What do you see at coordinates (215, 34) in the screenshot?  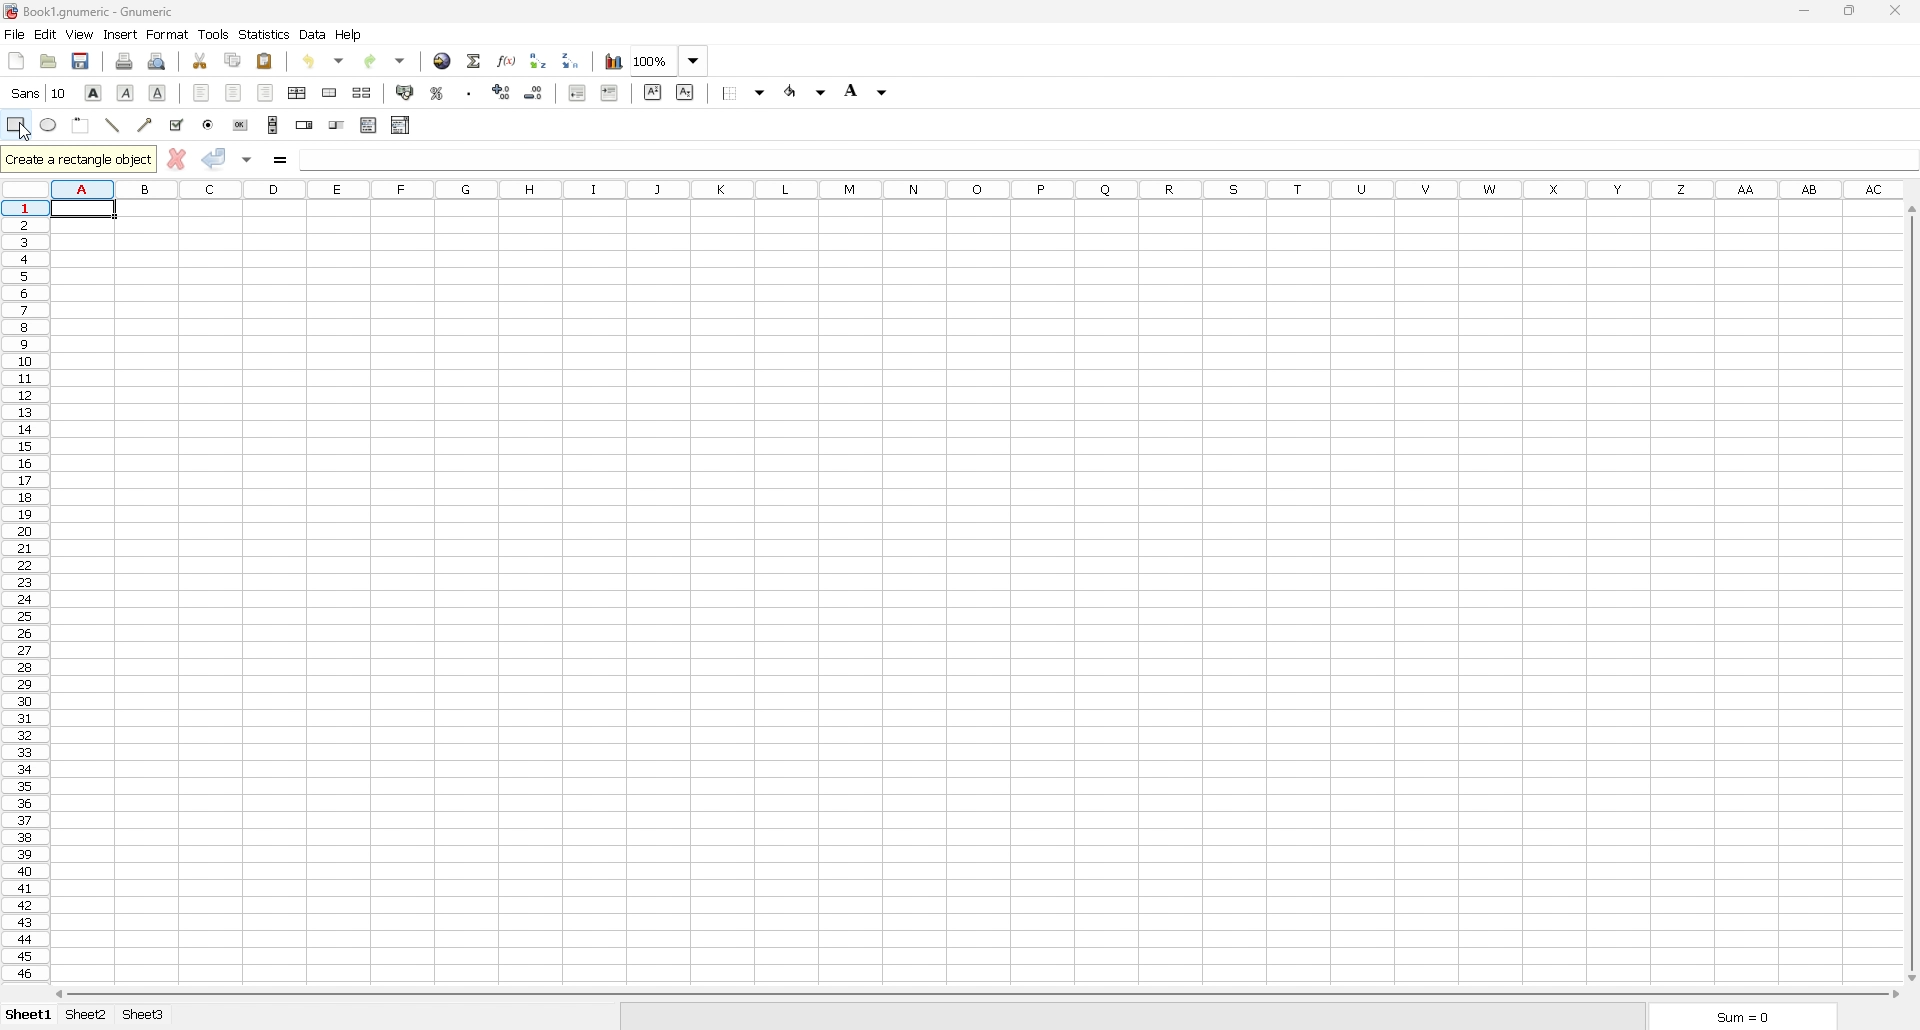 I see `tools` at bounding box center [215, 34].